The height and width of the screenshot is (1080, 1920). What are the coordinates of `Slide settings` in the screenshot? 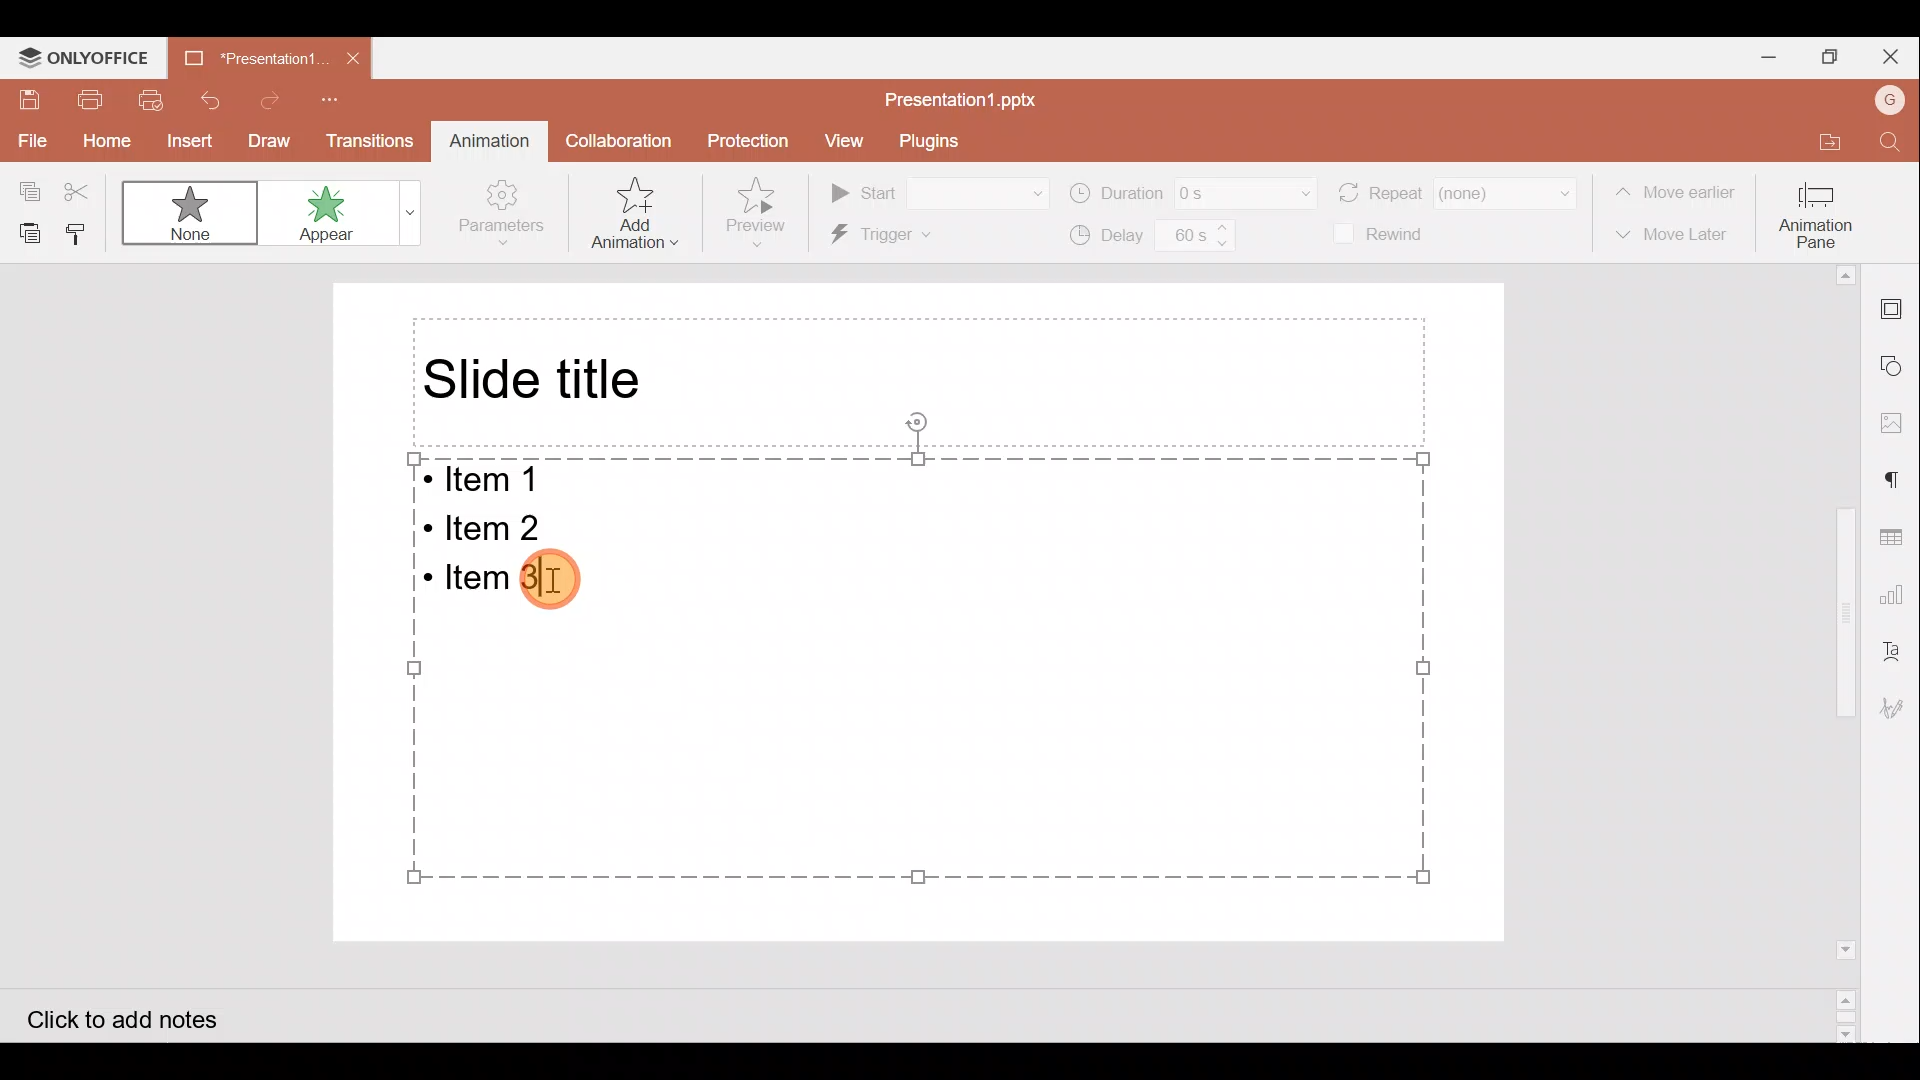 It's located at (1901, 312).